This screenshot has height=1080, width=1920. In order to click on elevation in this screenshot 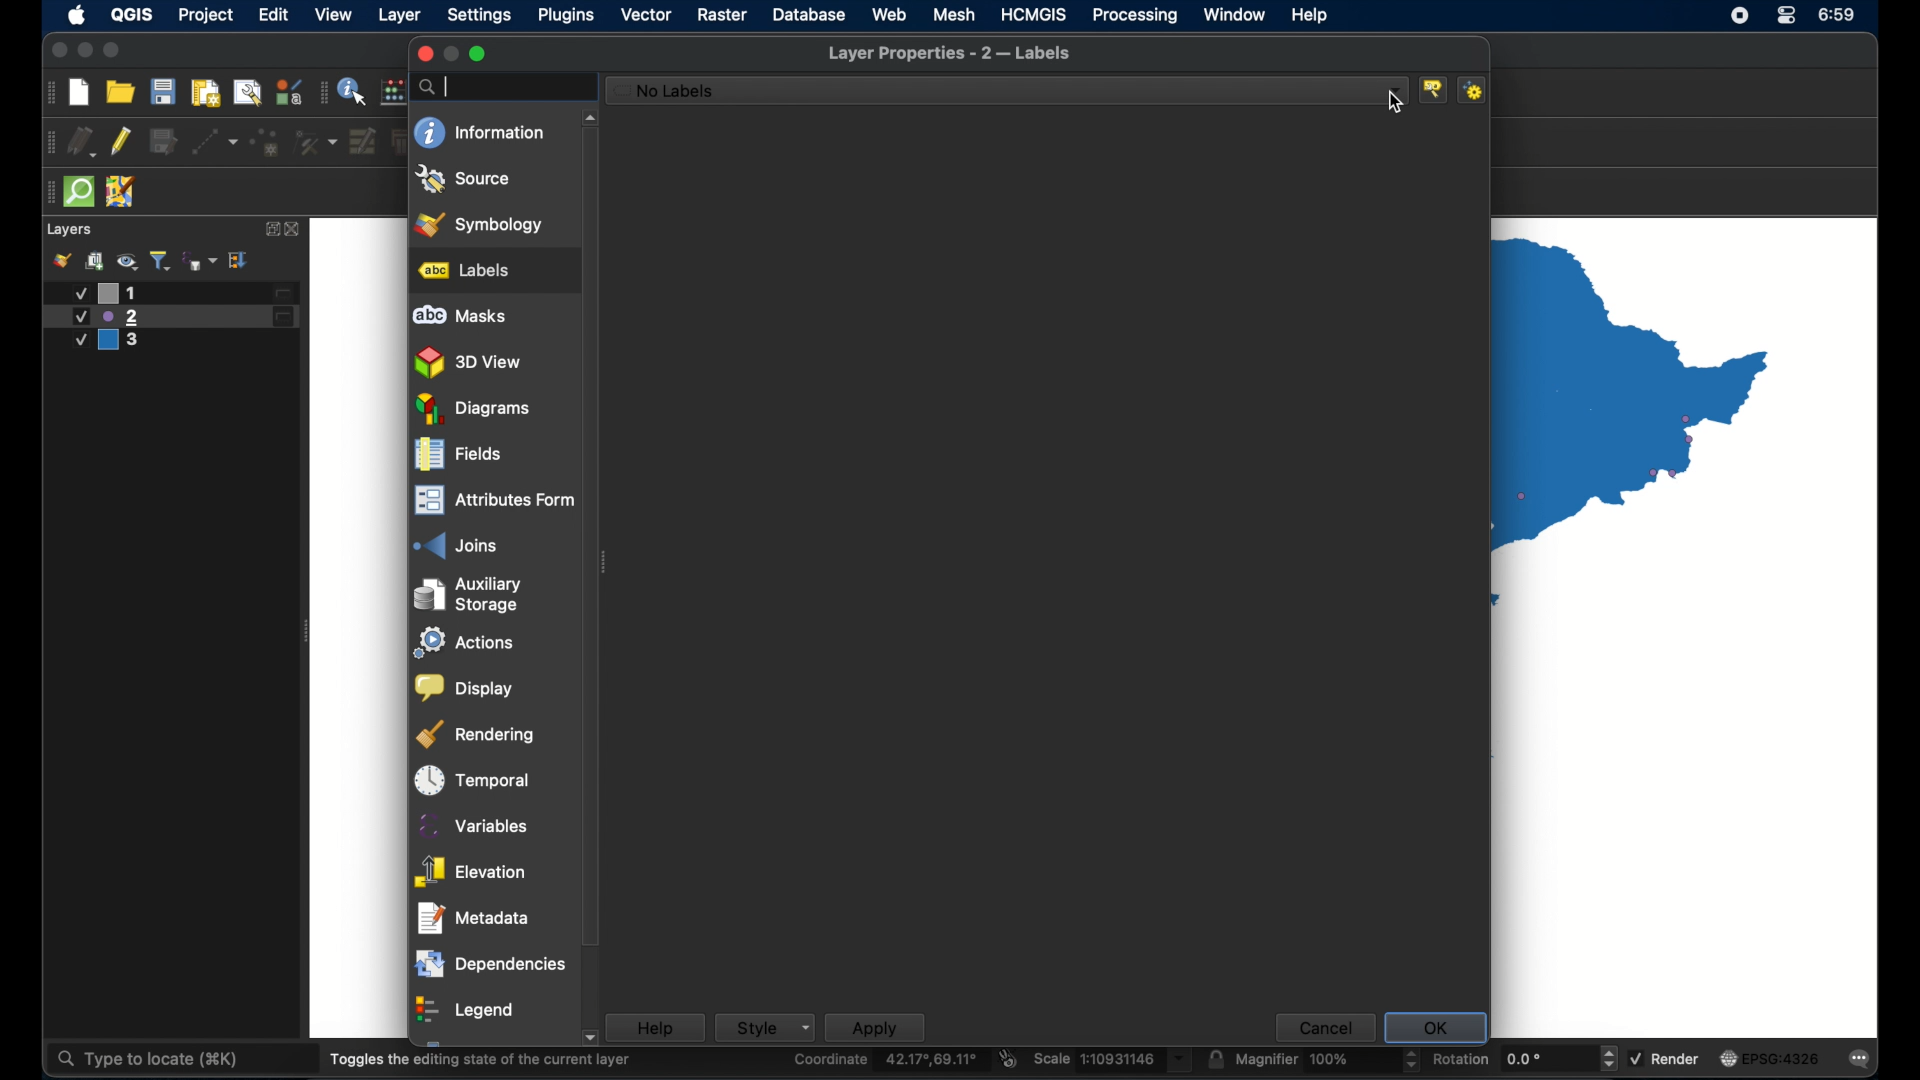, I will do `click(471, 872)`.